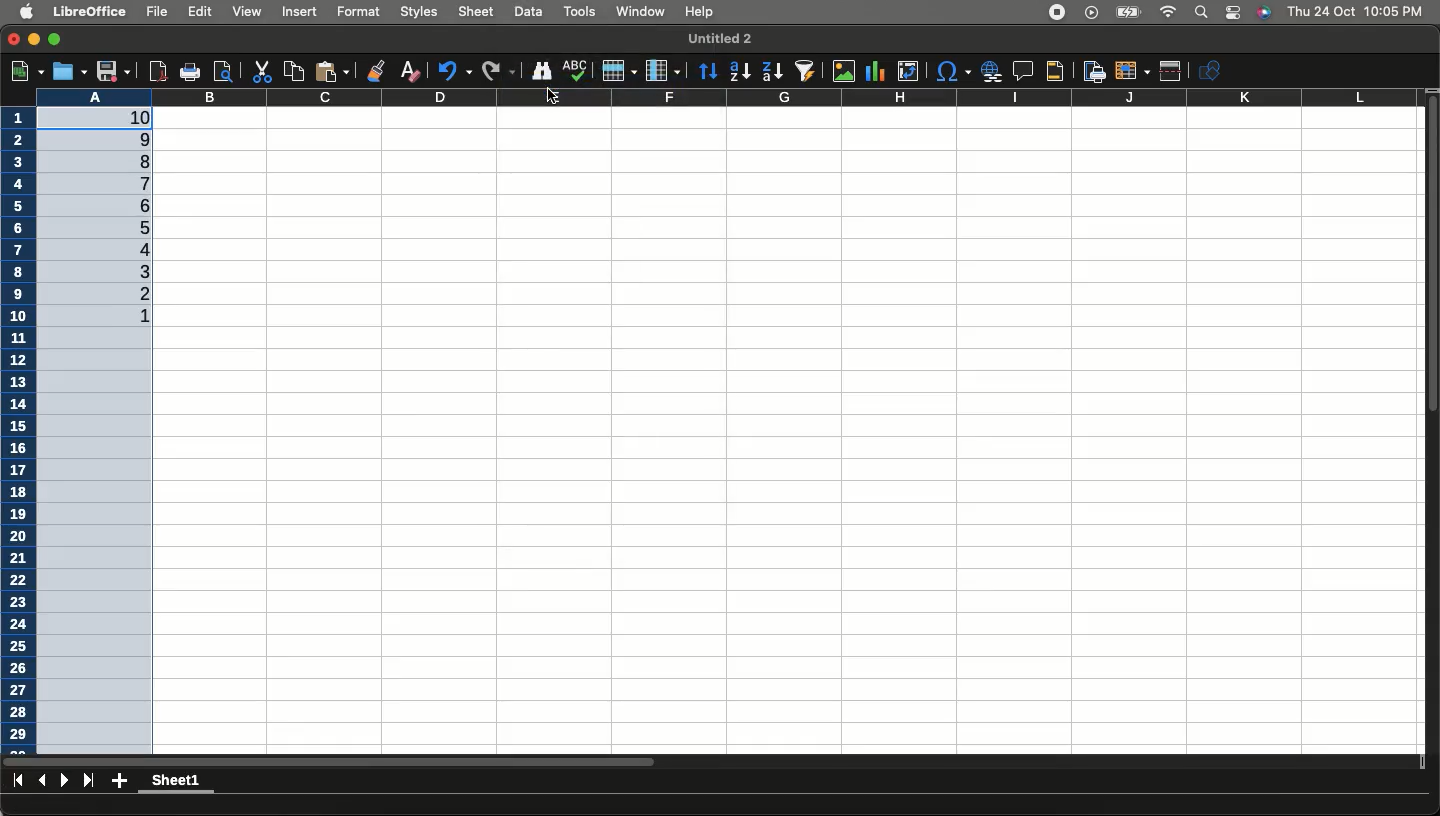  I want to click on Insert special characters, so click(952, 72).